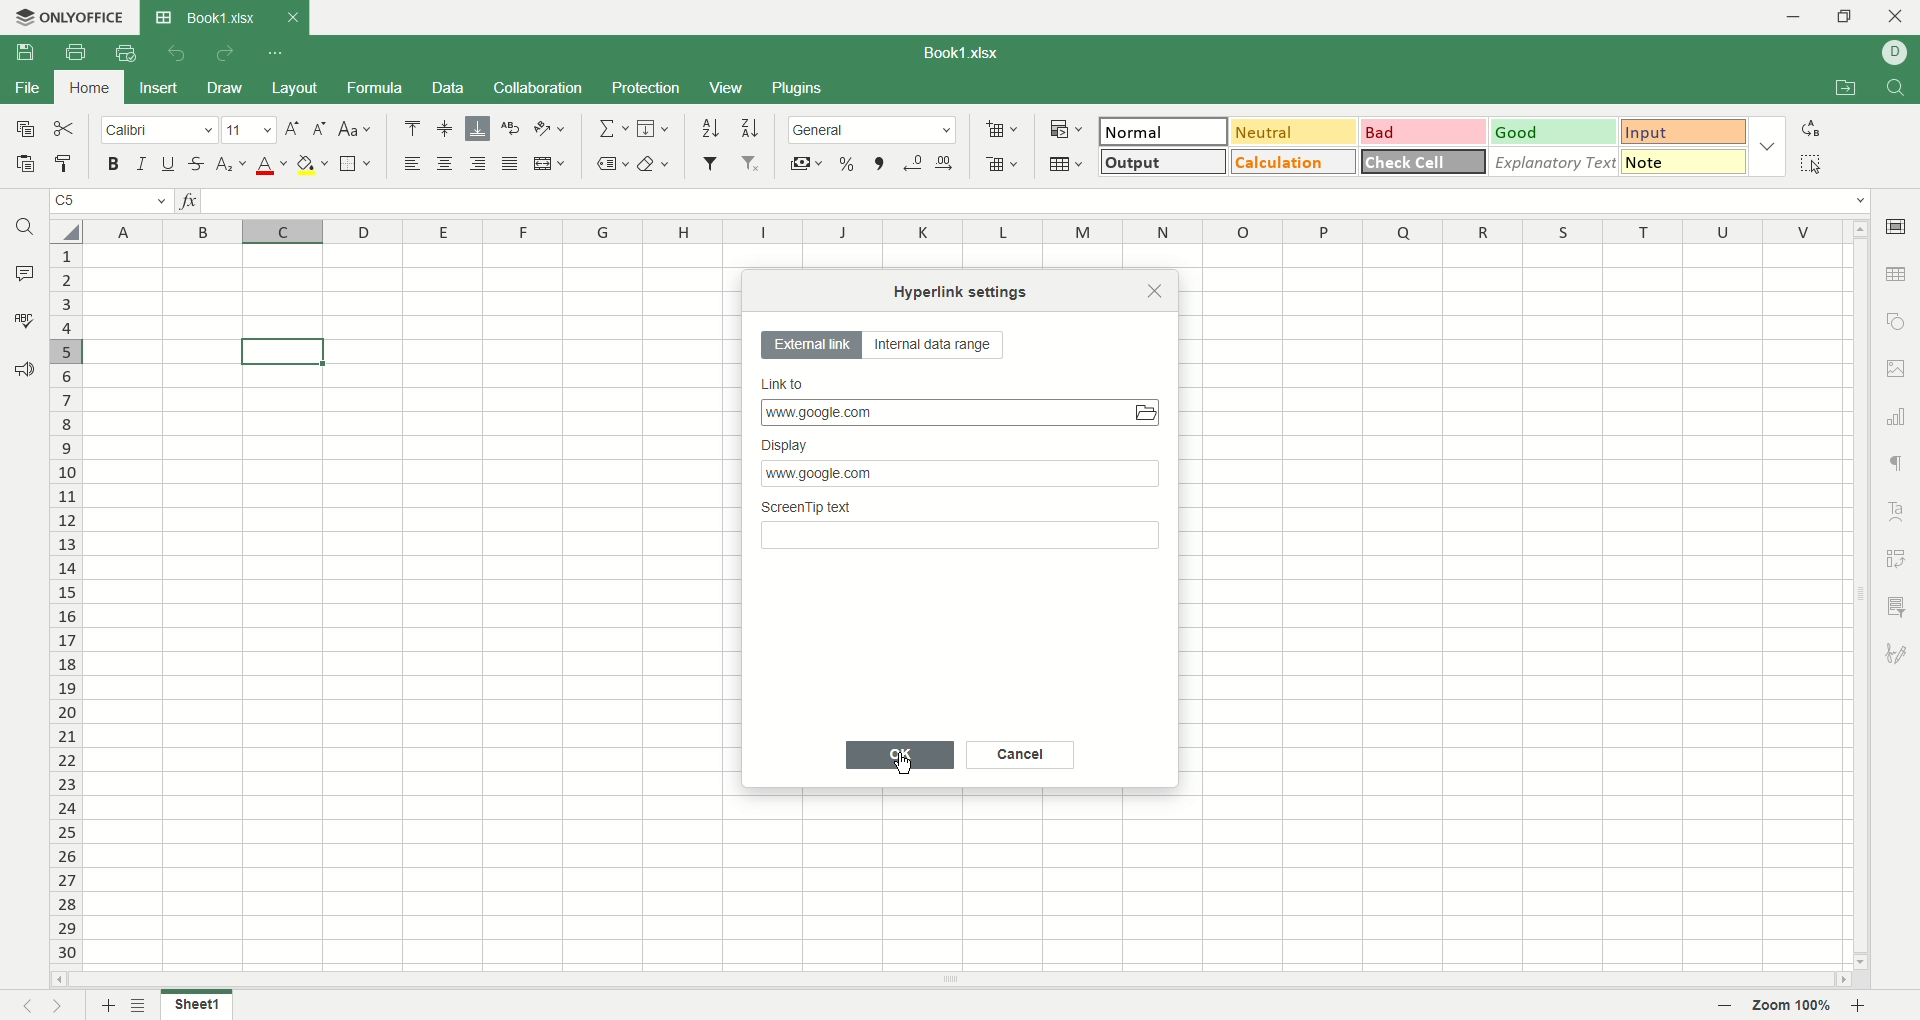 Image resolution: width=1920 pixels, height=1020 pixels. I want to click on text art settings, so click(1901, 507).